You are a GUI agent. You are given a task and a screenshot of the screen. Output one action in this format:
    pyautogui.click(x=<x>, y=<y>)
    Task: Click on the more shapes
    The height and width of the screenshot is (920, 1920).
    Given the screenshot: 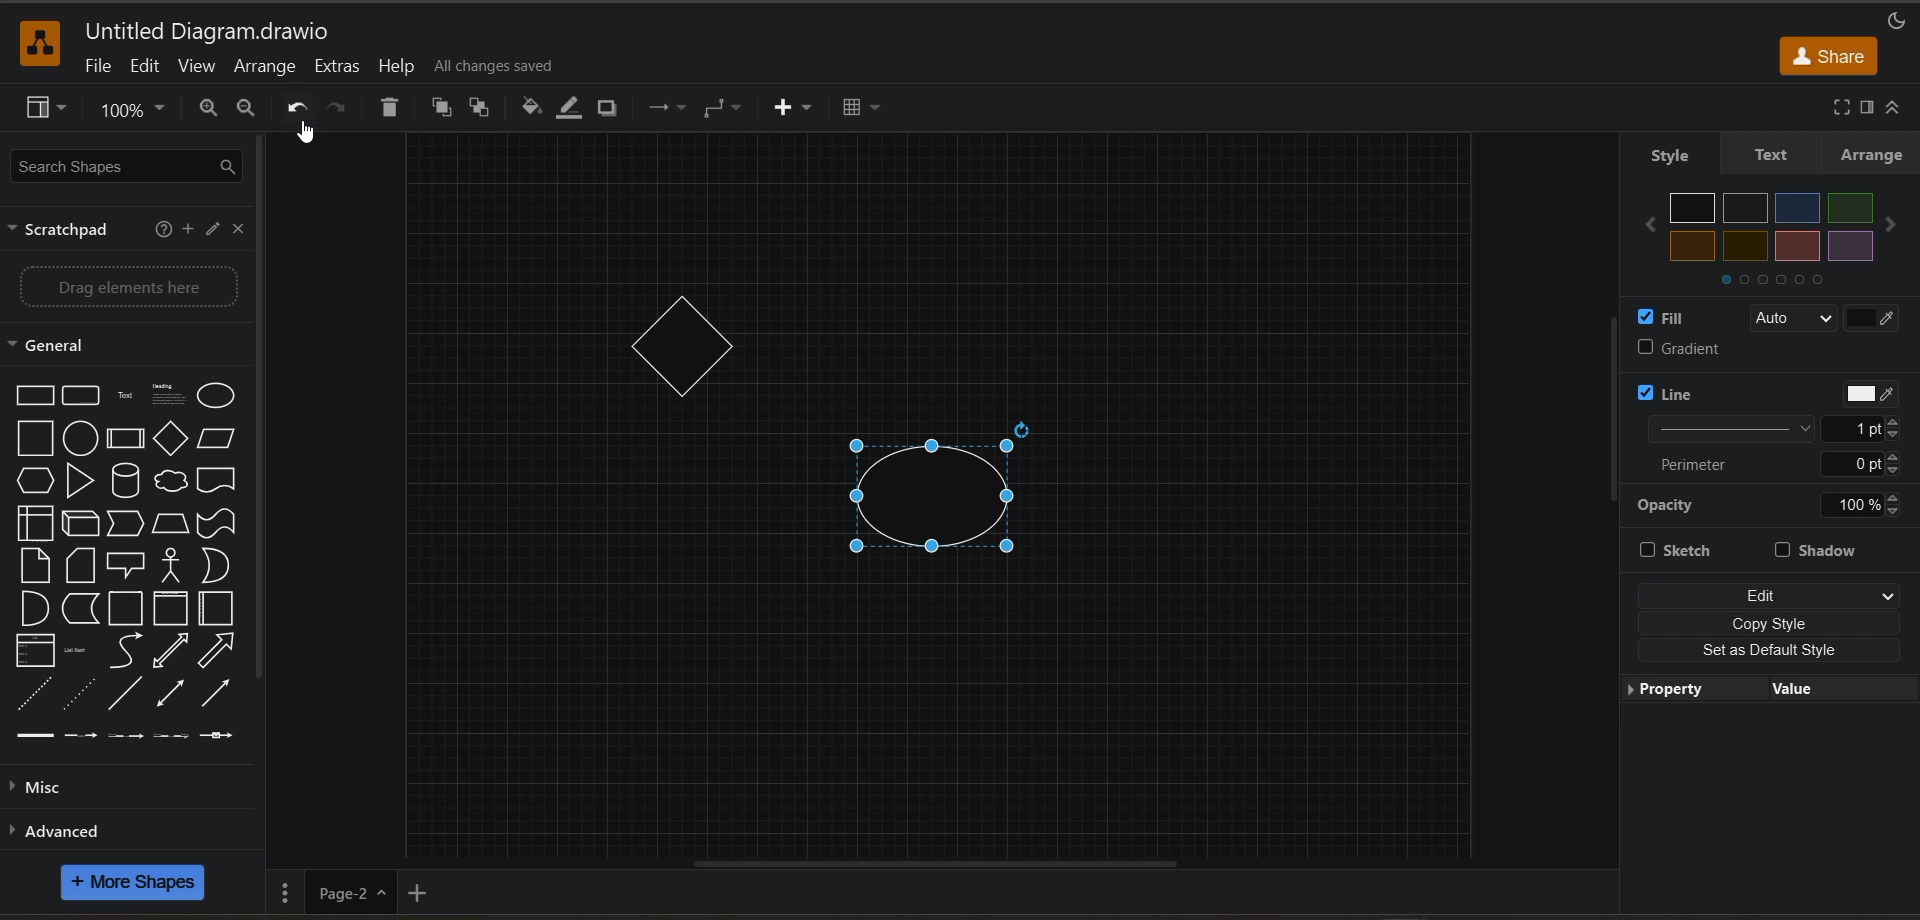 What is the action you would take?
    pyautogui.click(x=138, y=885)
    